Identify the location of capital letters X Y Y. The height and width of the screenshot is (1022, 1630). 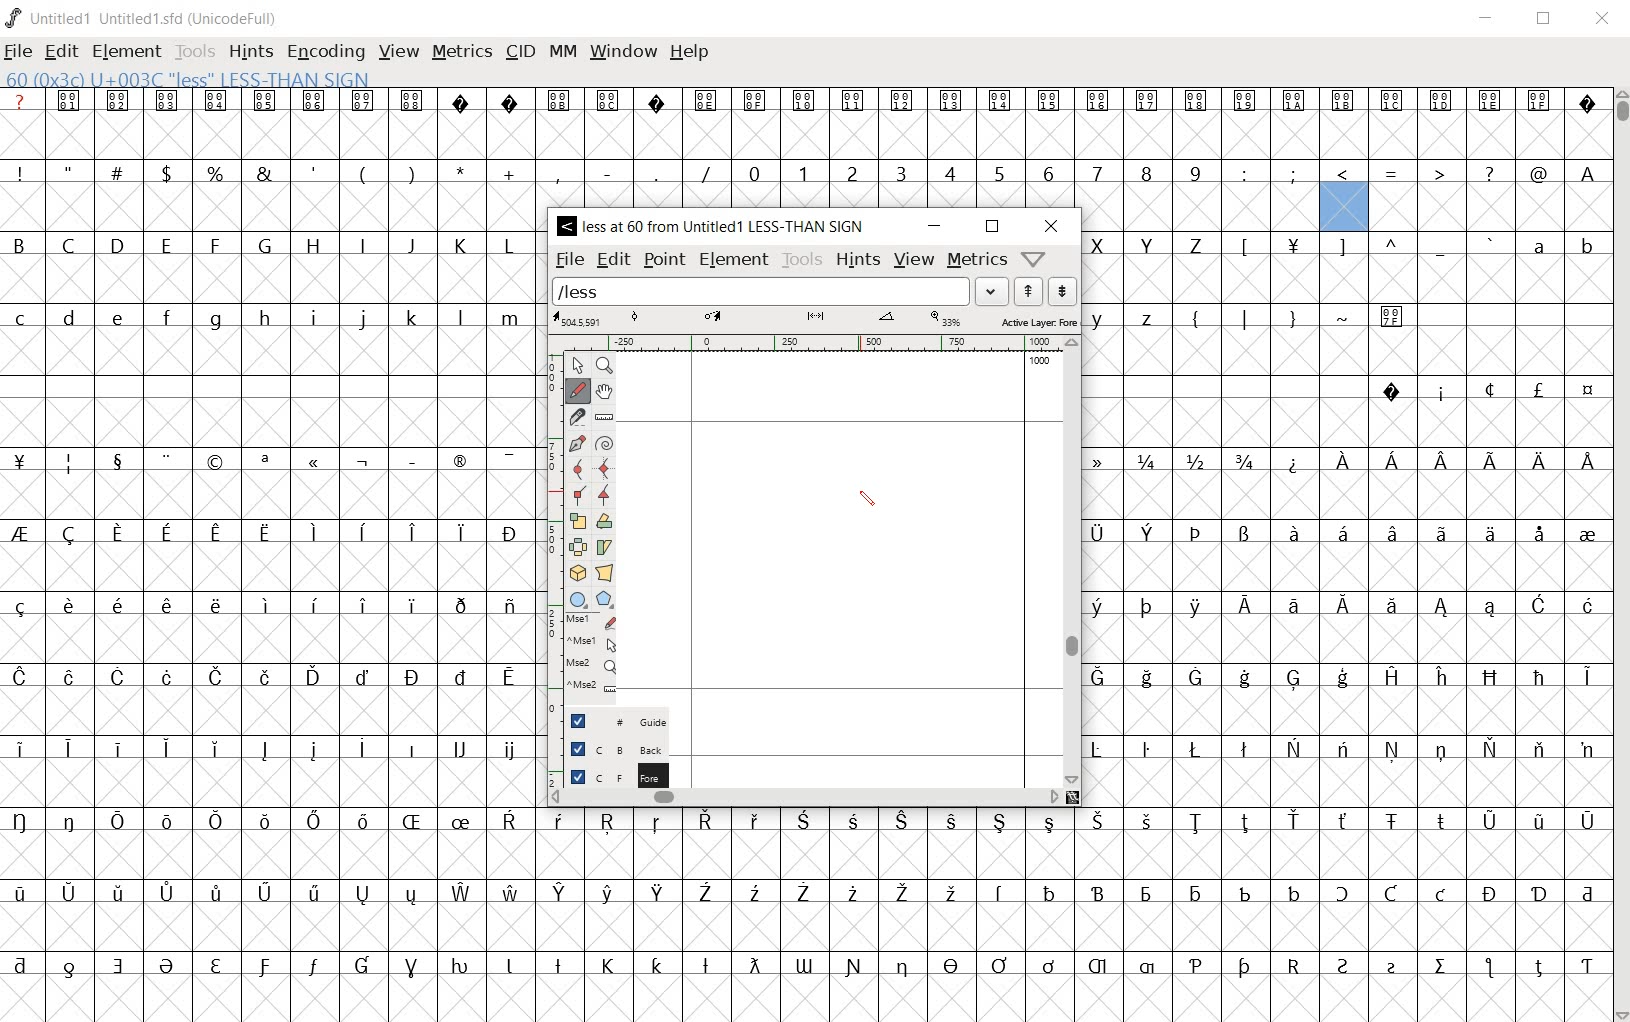
(1153, 242).